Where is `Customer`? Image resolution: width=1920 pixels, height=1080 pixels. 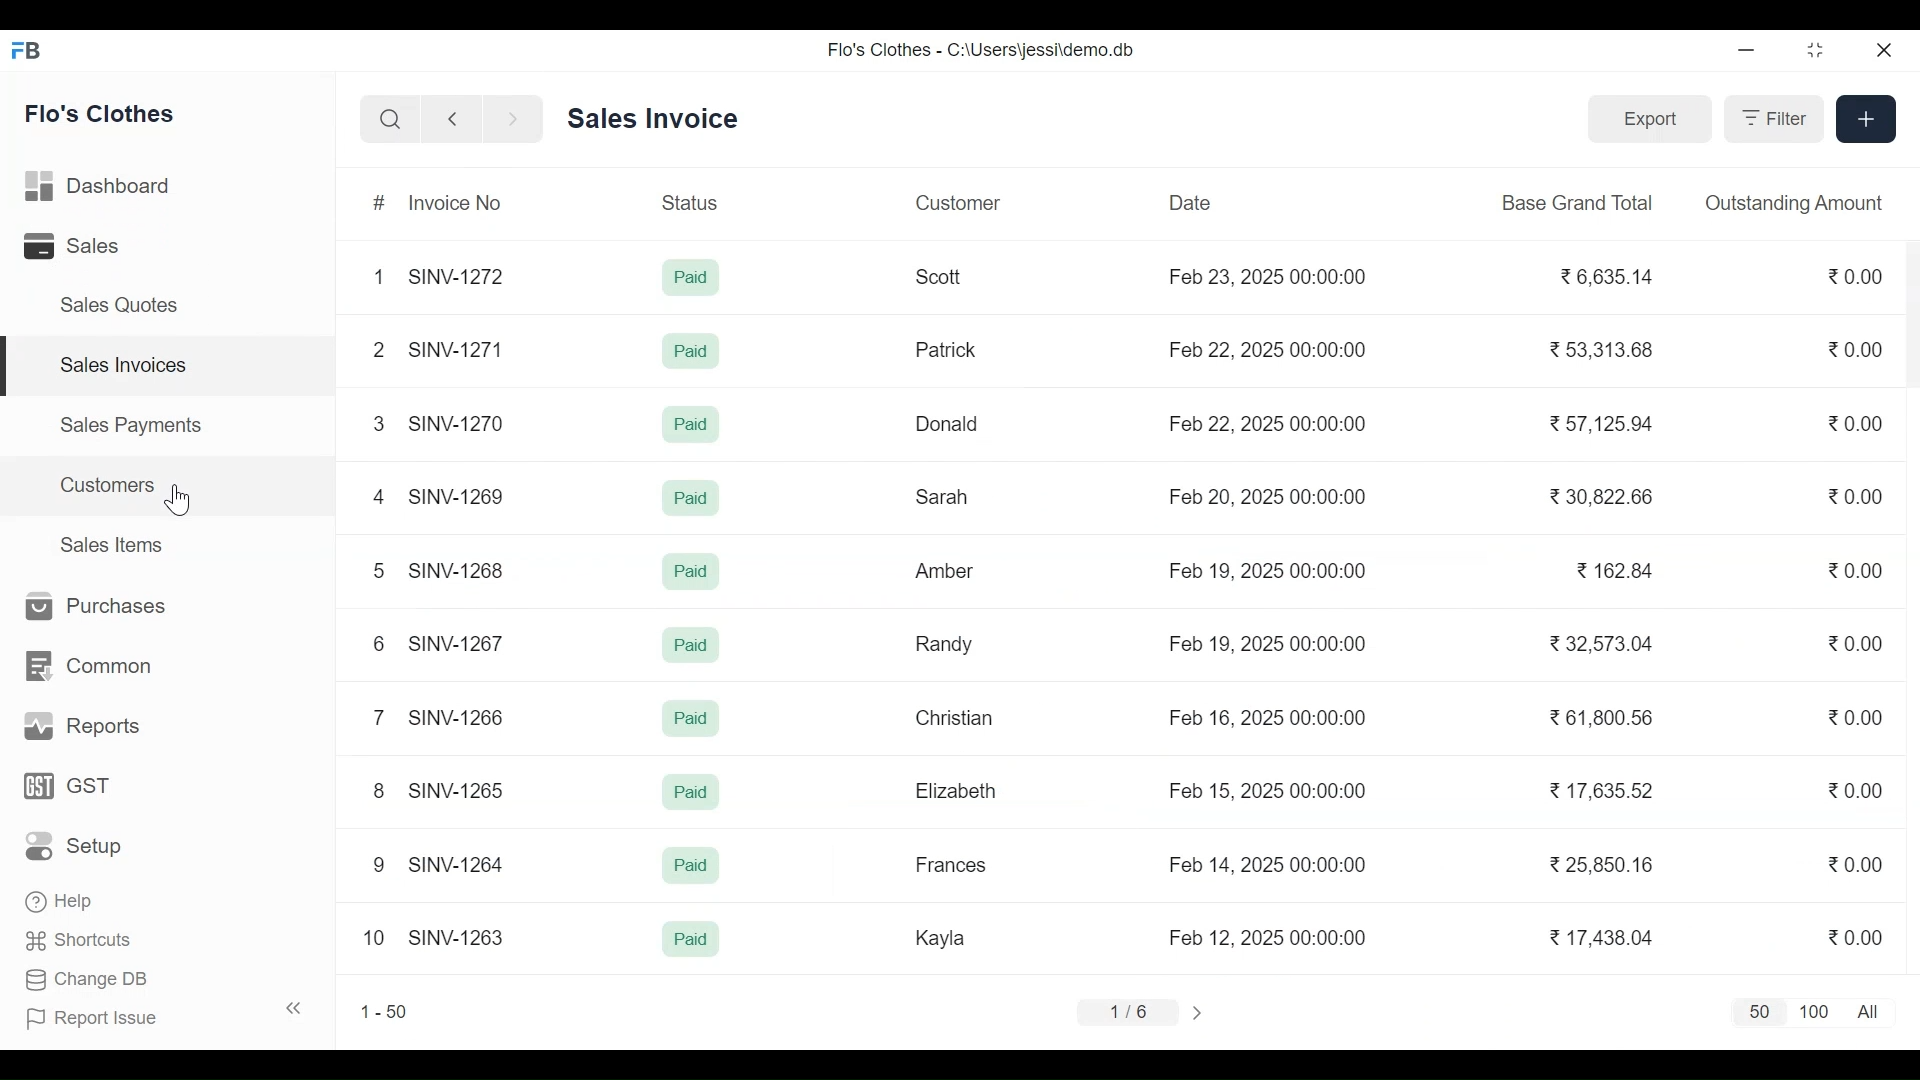 Customer is located at coordinates (957, 204).